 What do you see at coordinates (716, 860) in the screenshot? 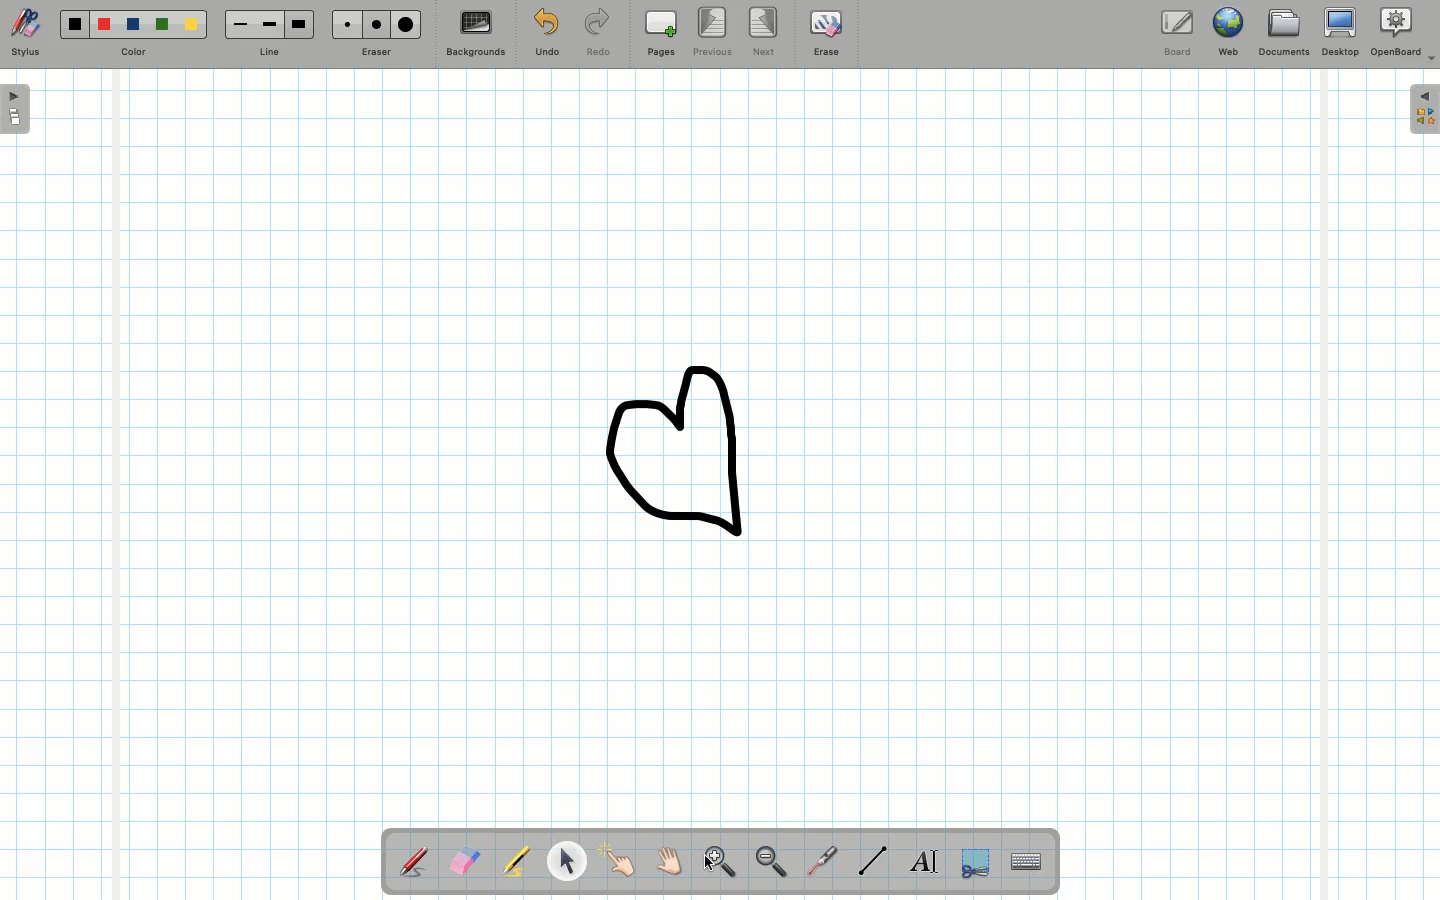
I see `Zoom in` at bounding box center [716, 860].